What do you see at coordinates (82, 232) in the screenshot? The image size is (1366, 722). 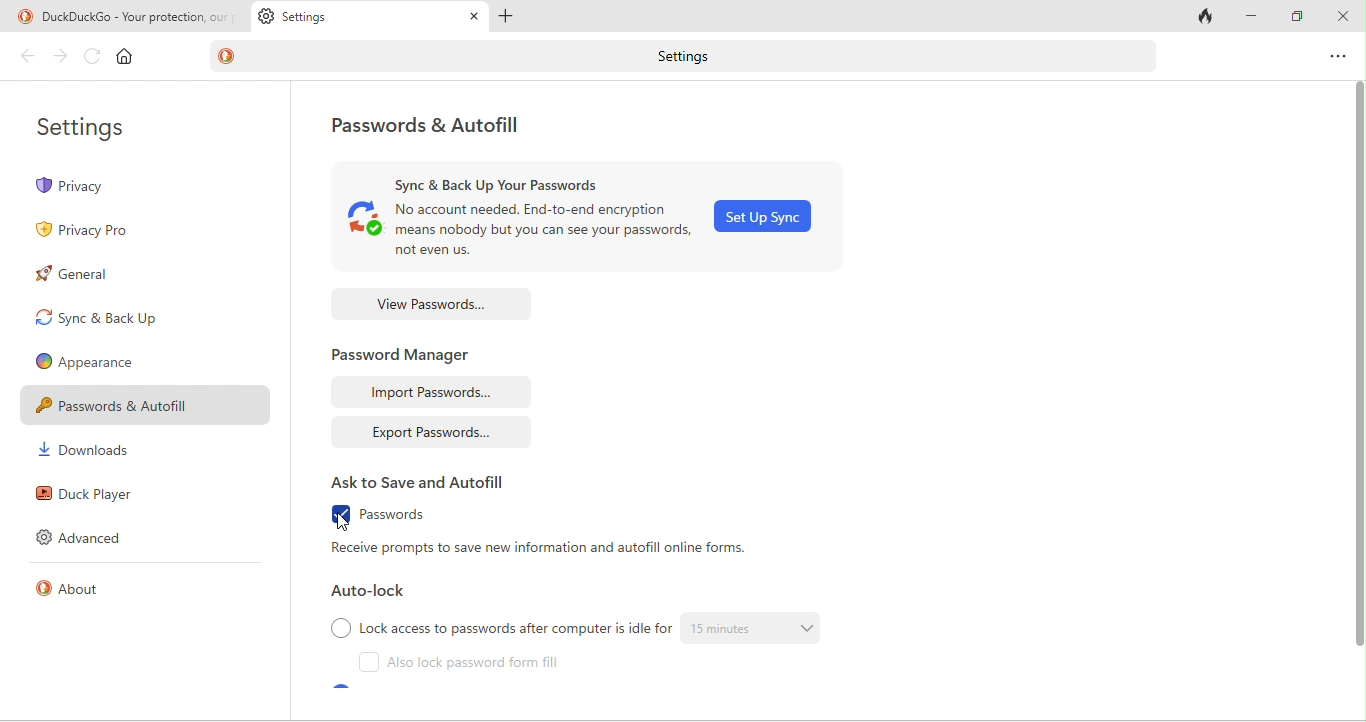 I see `privacy pro` at bounding box center [82, 232].